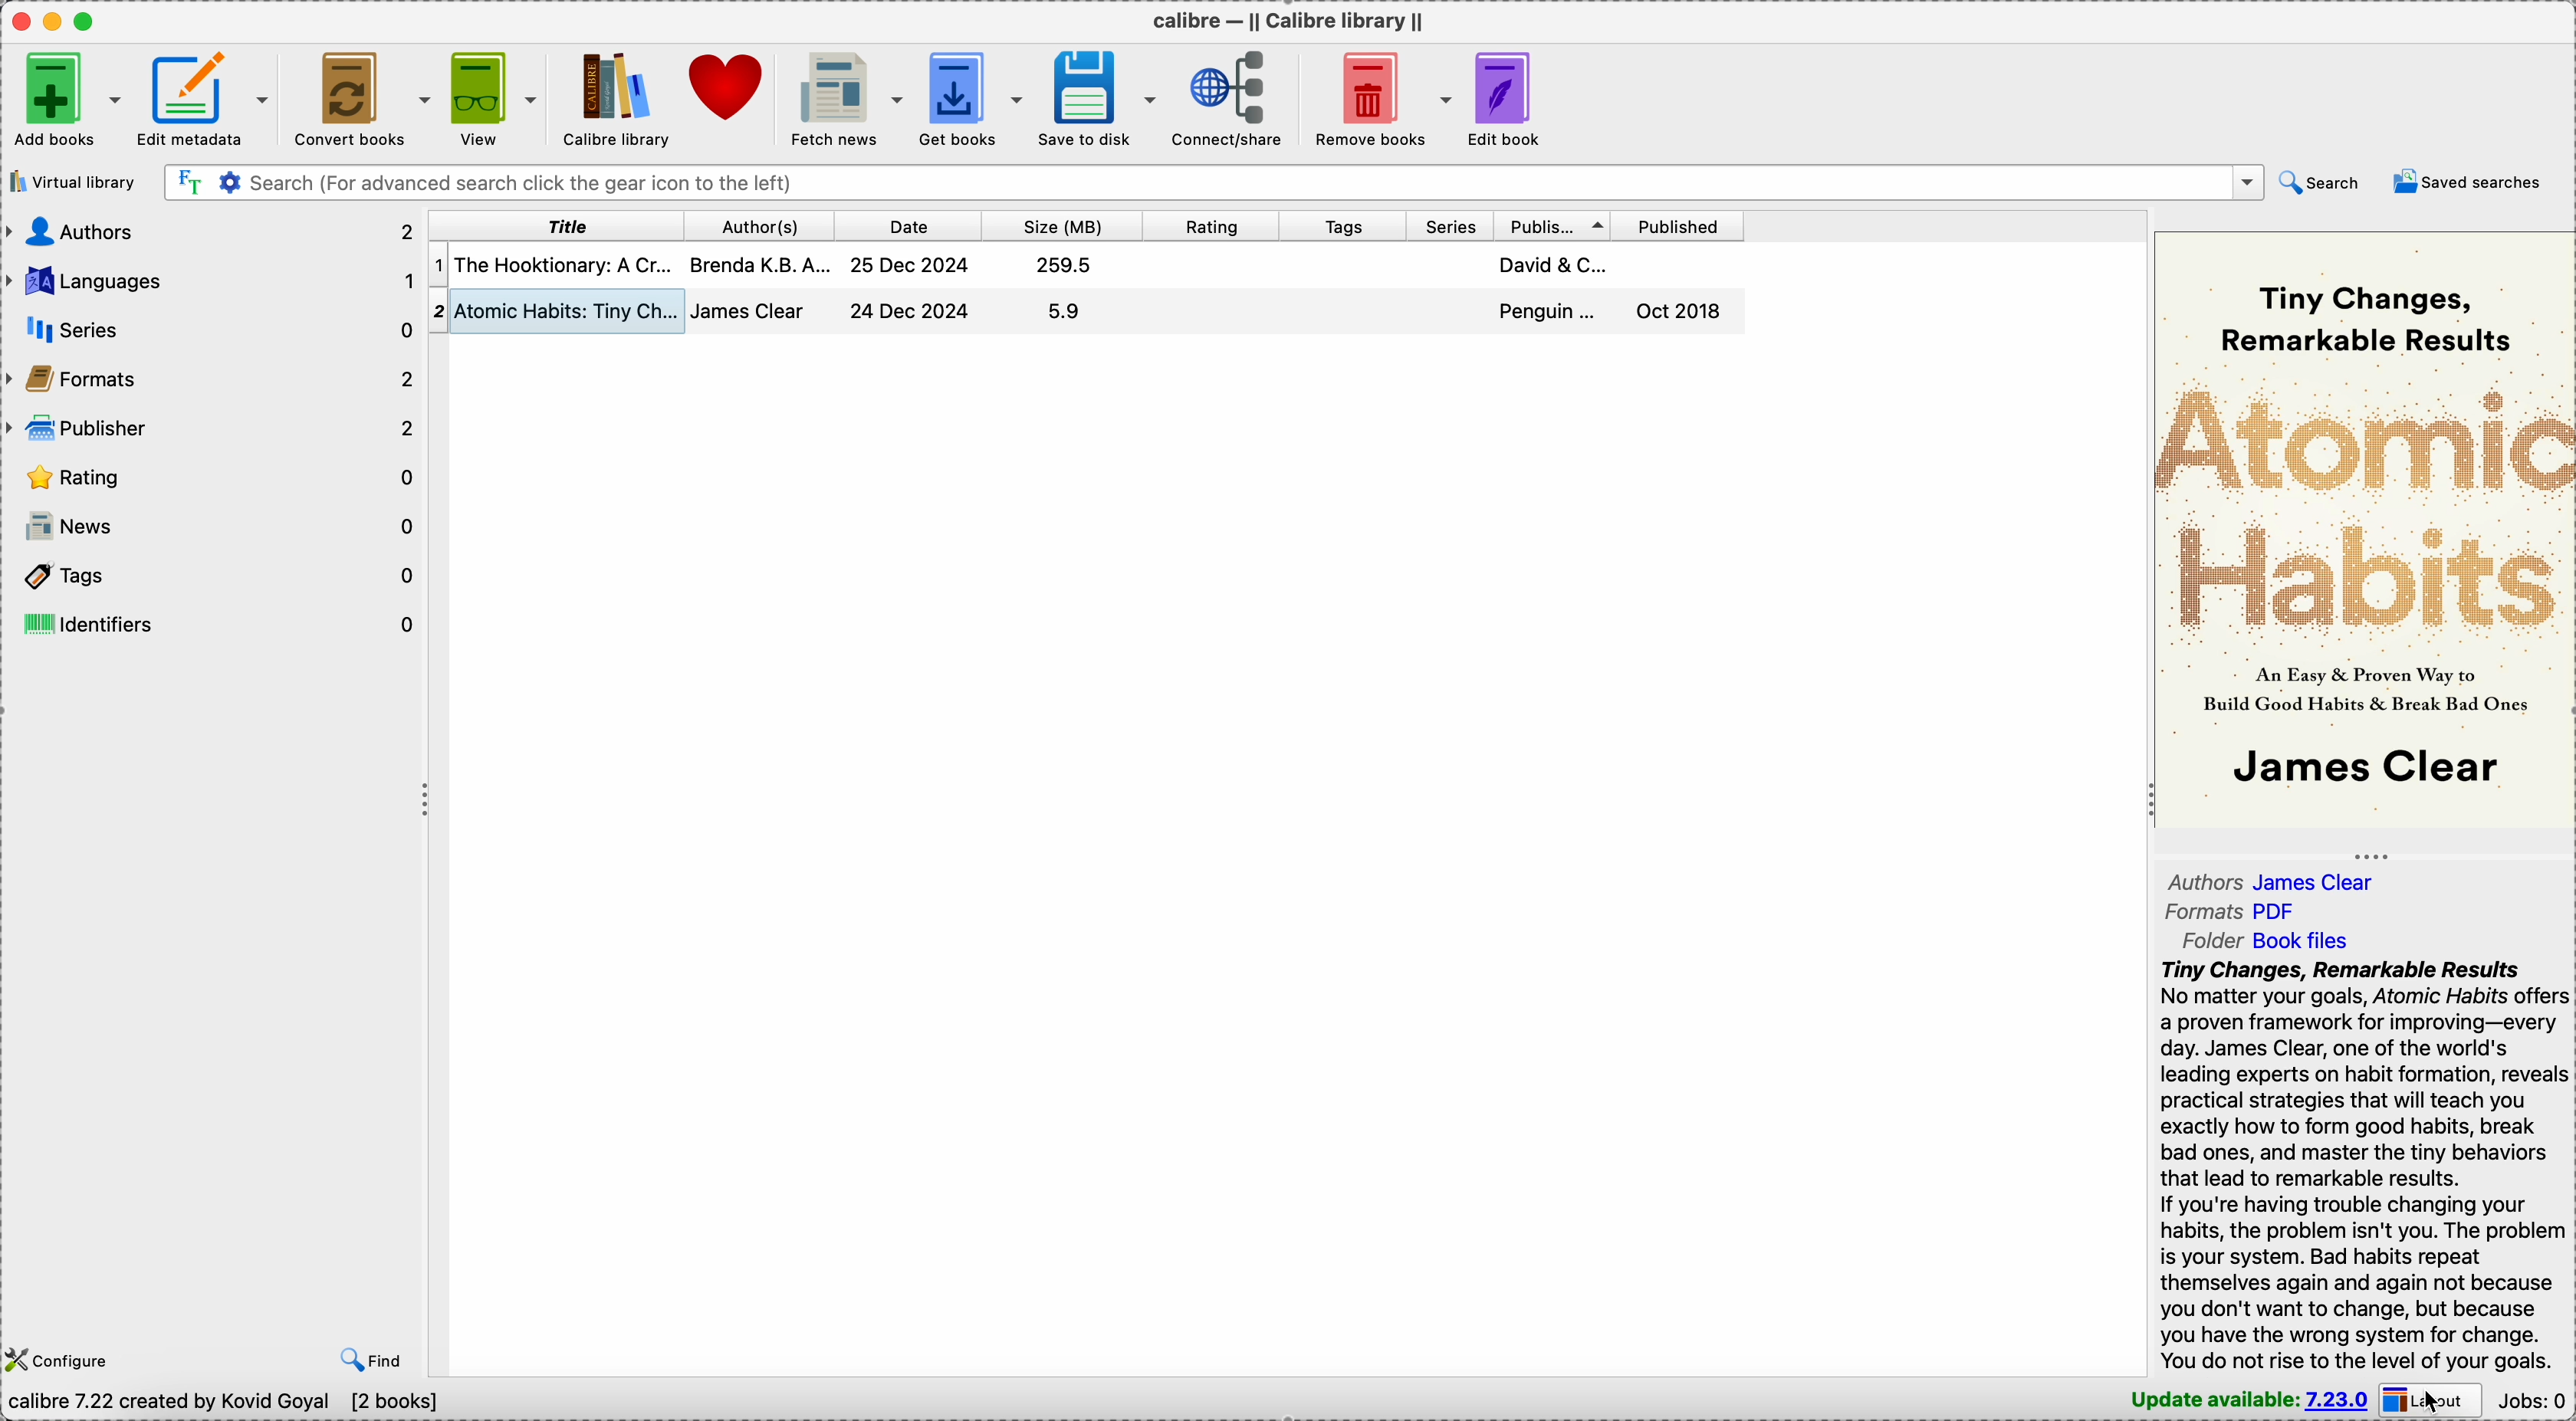  I want to click on author(s), so click(763, 226).